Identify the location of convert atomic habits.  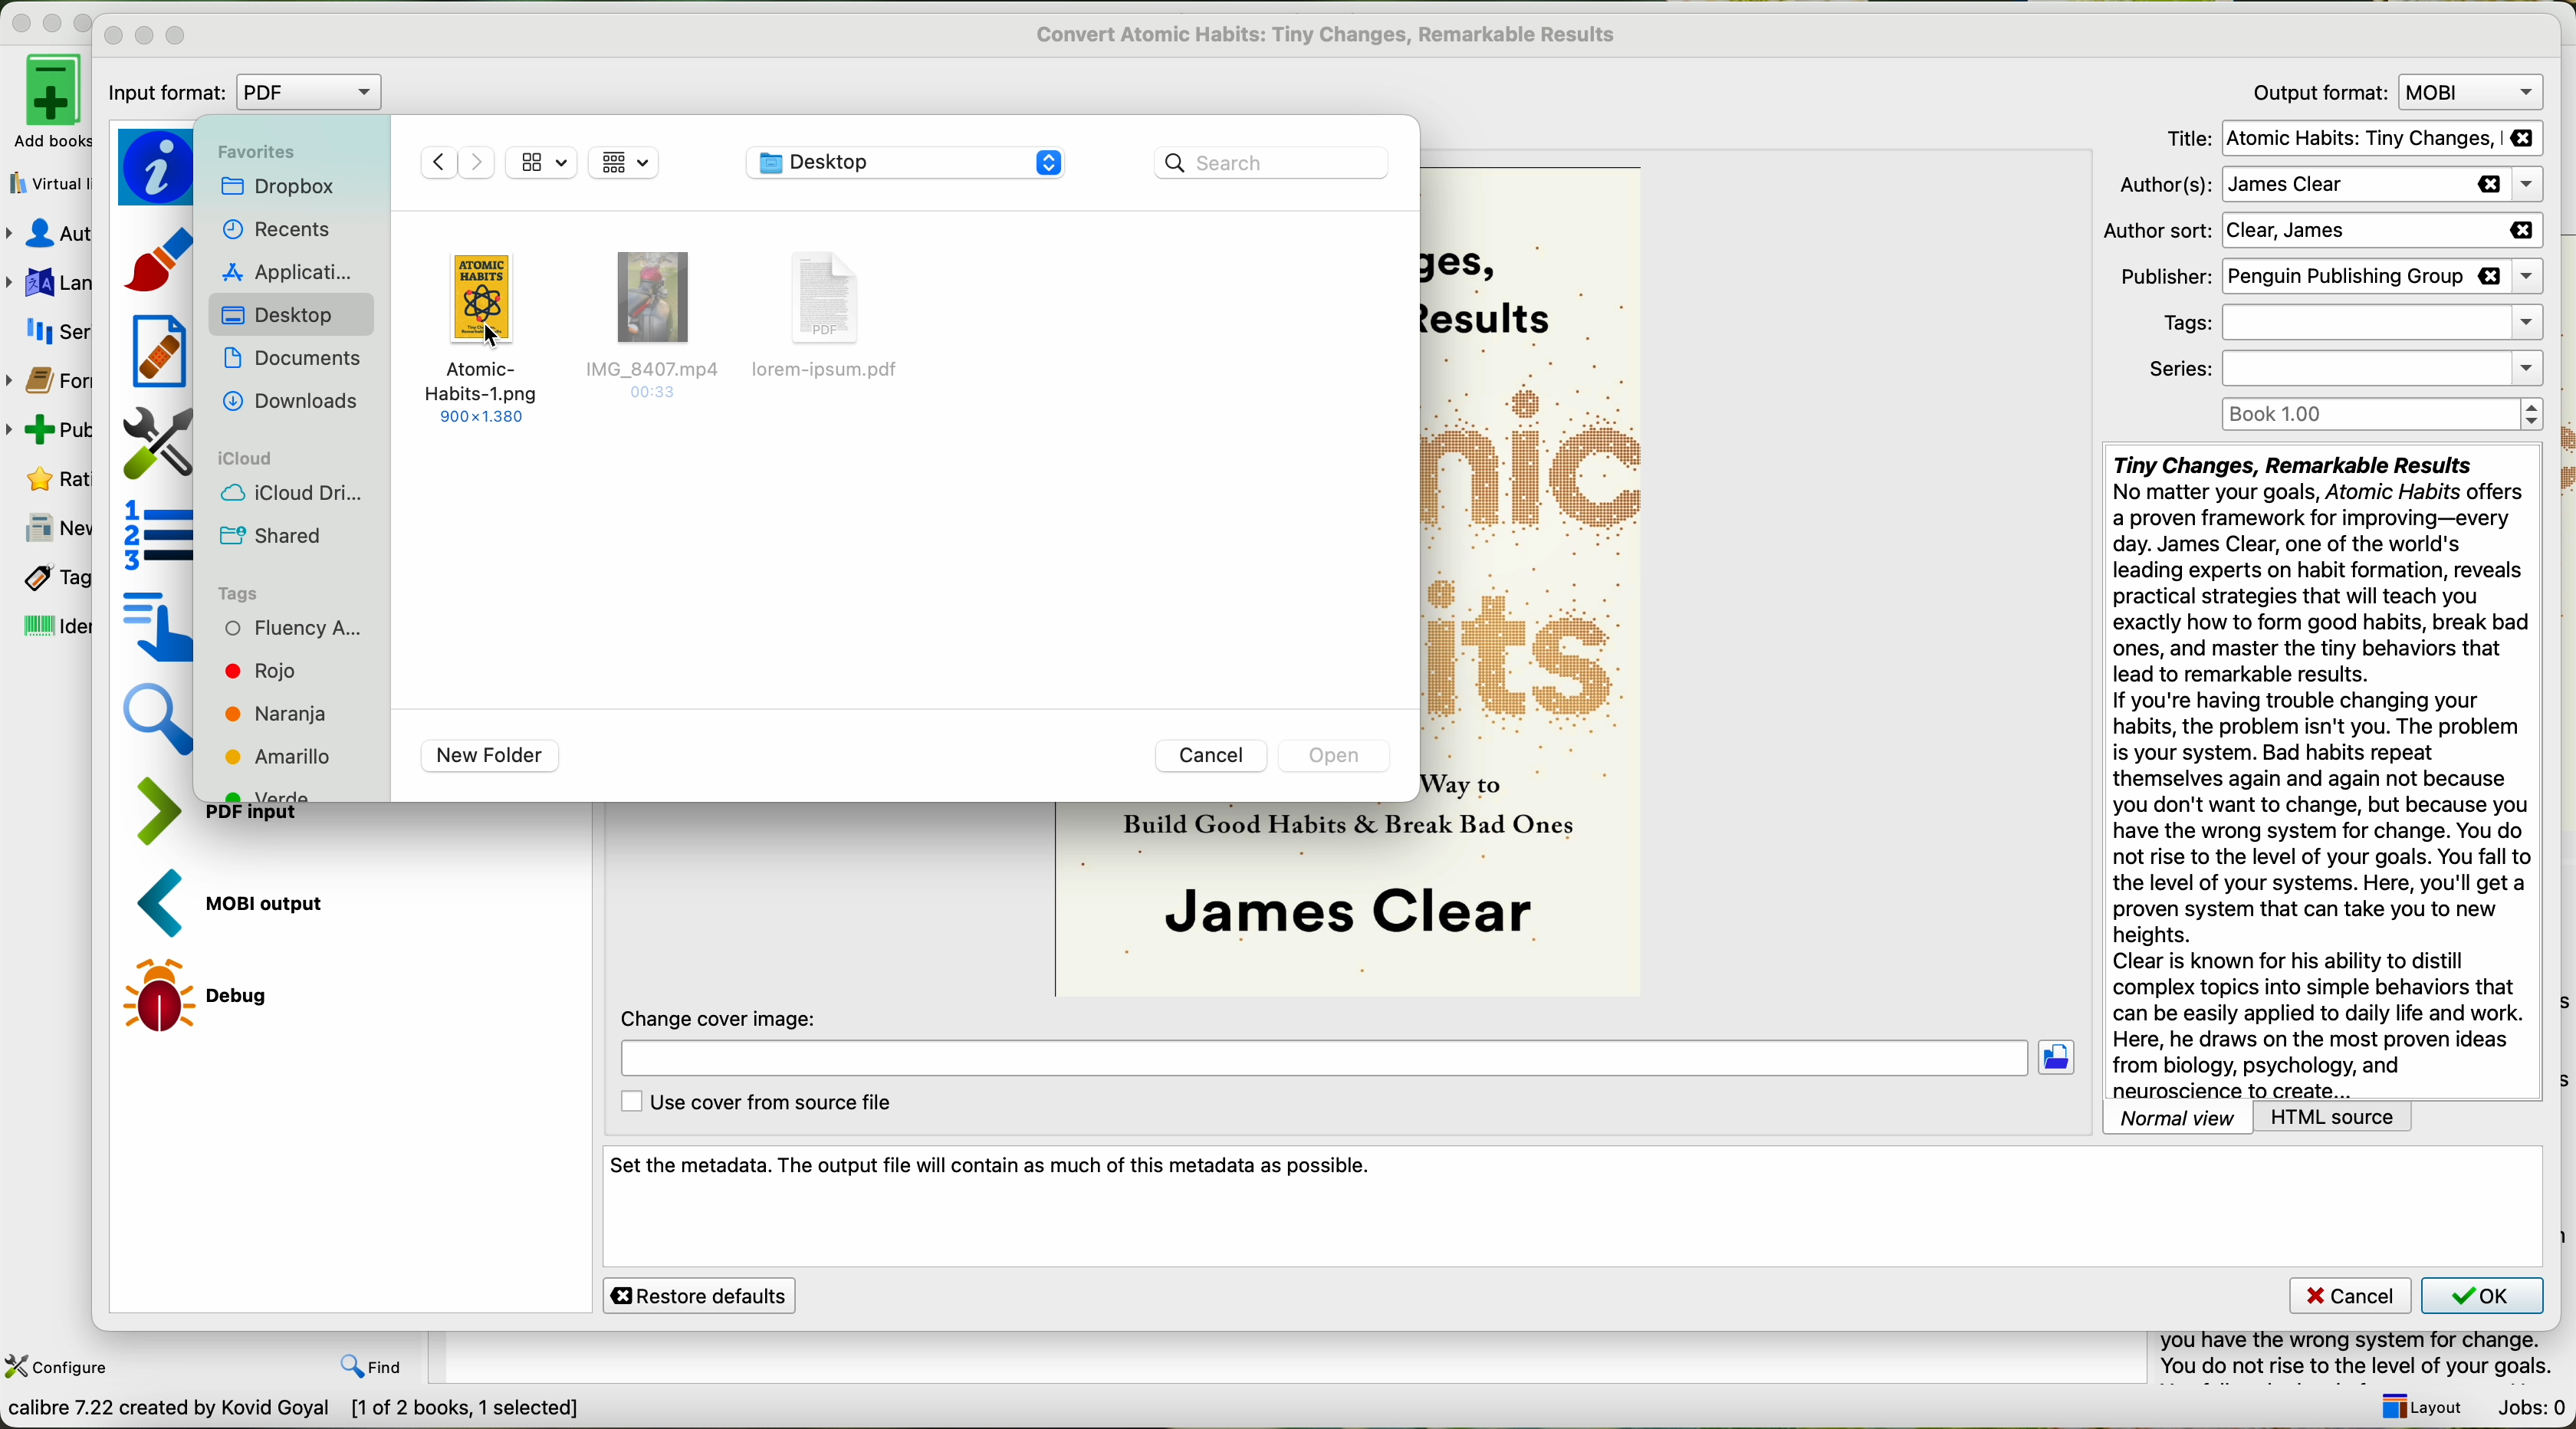
(1330, 34).